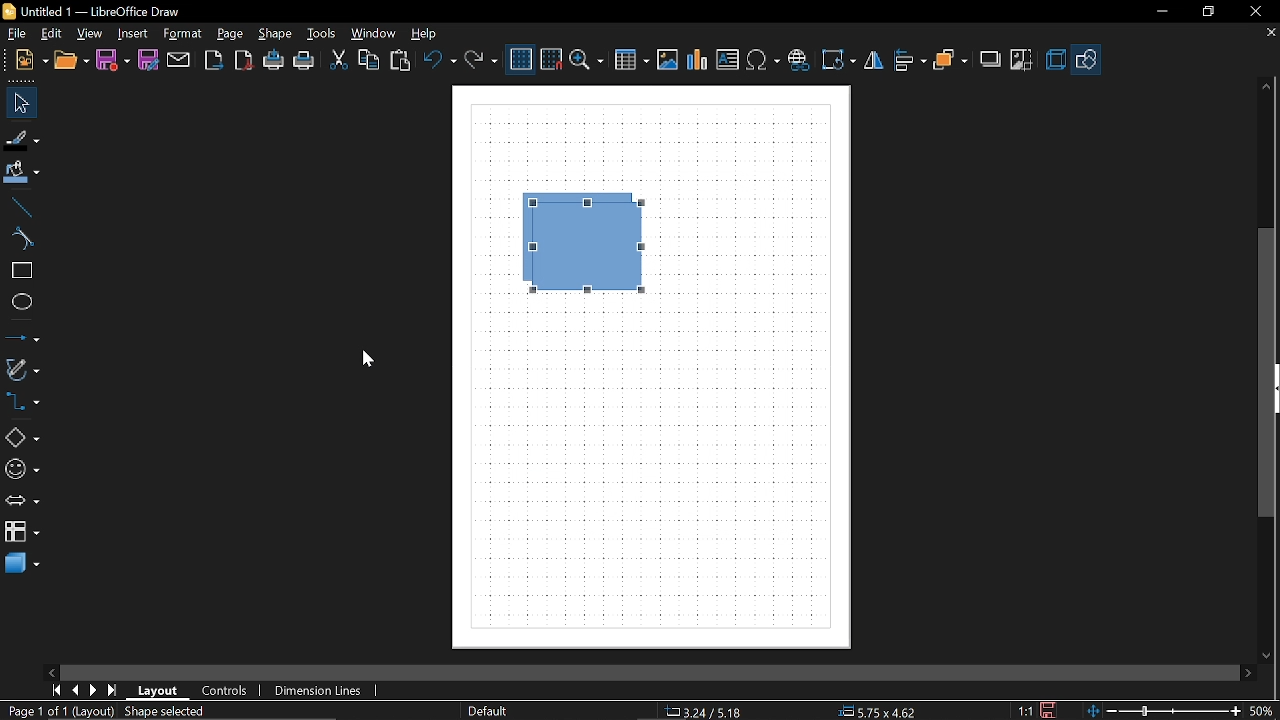 This screenshot has width=1280, height=720. What do you see at coordinates (728, 59) in the screenshot?
I see `Insert chart` at bounding box center [728, 59].